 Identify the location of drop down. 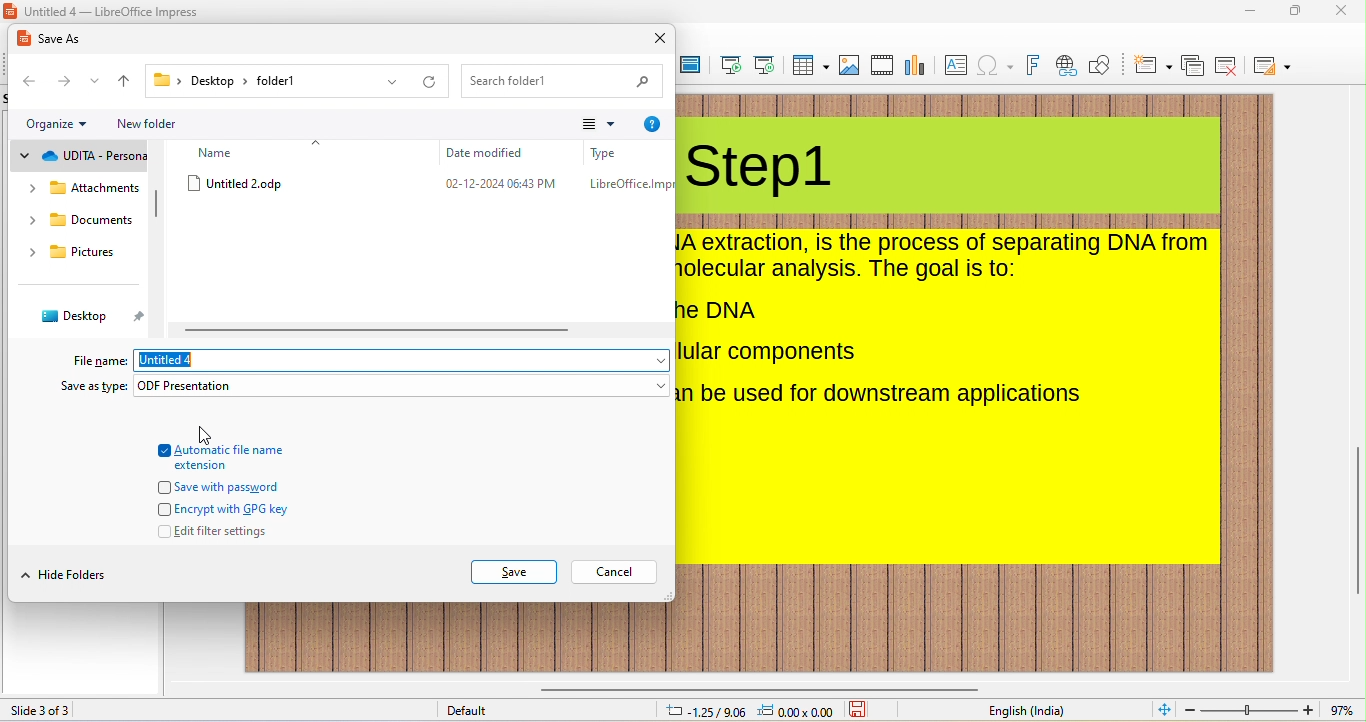
(618, 125).